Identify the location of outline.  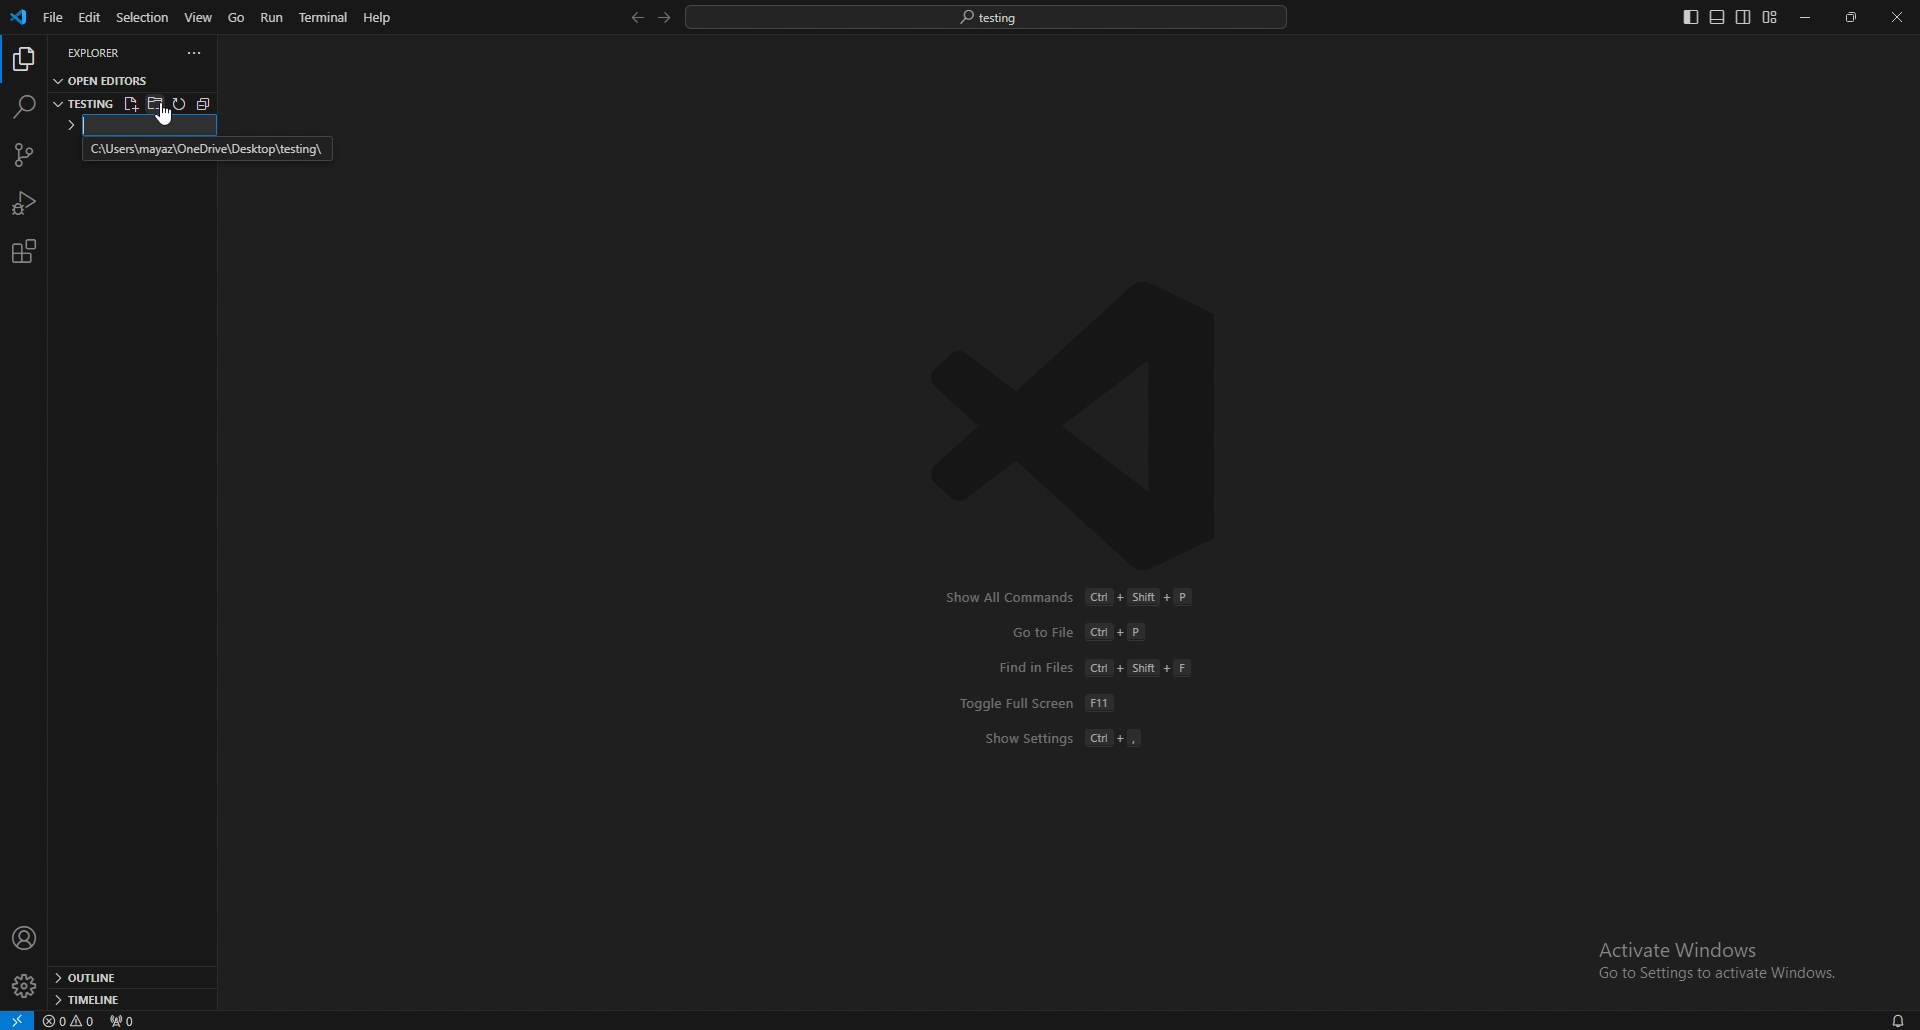
(129, 979).